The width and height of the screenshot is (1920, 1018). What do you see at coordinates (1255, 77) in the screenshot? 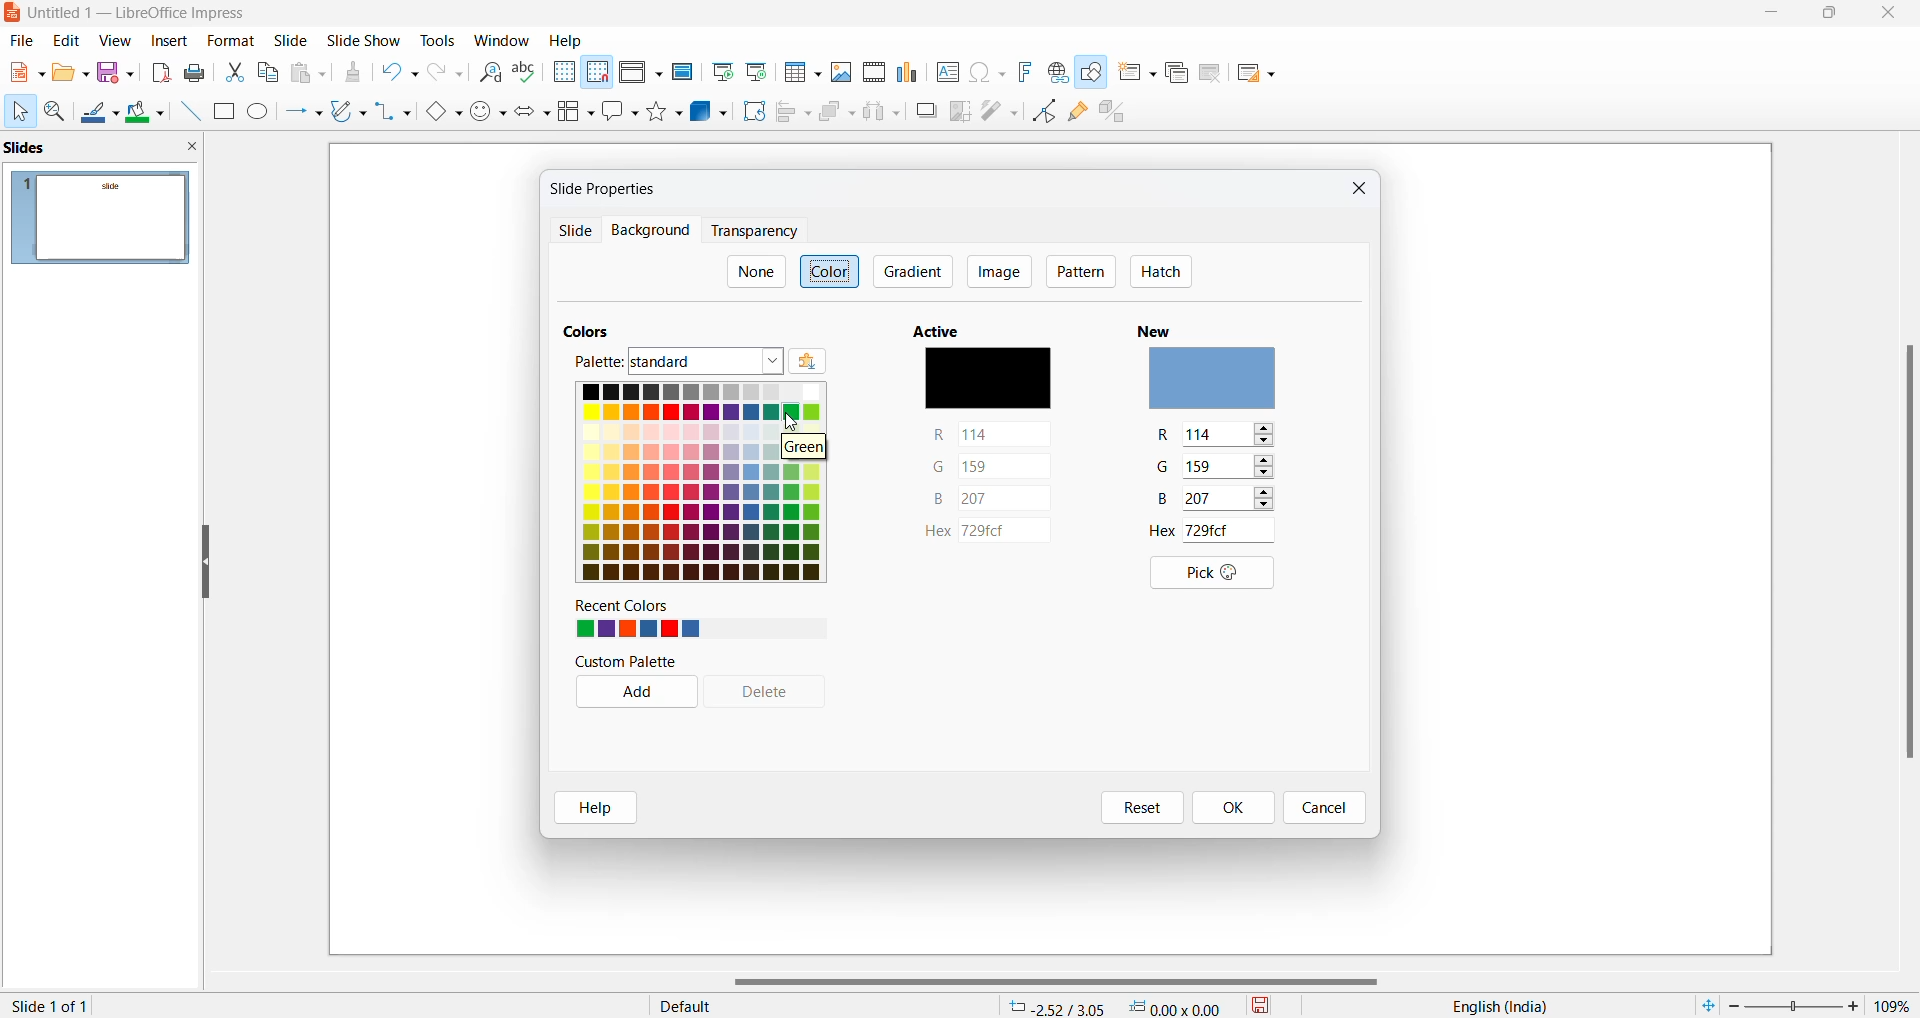
I see `slide layout` at bounding box center [1255, 77].